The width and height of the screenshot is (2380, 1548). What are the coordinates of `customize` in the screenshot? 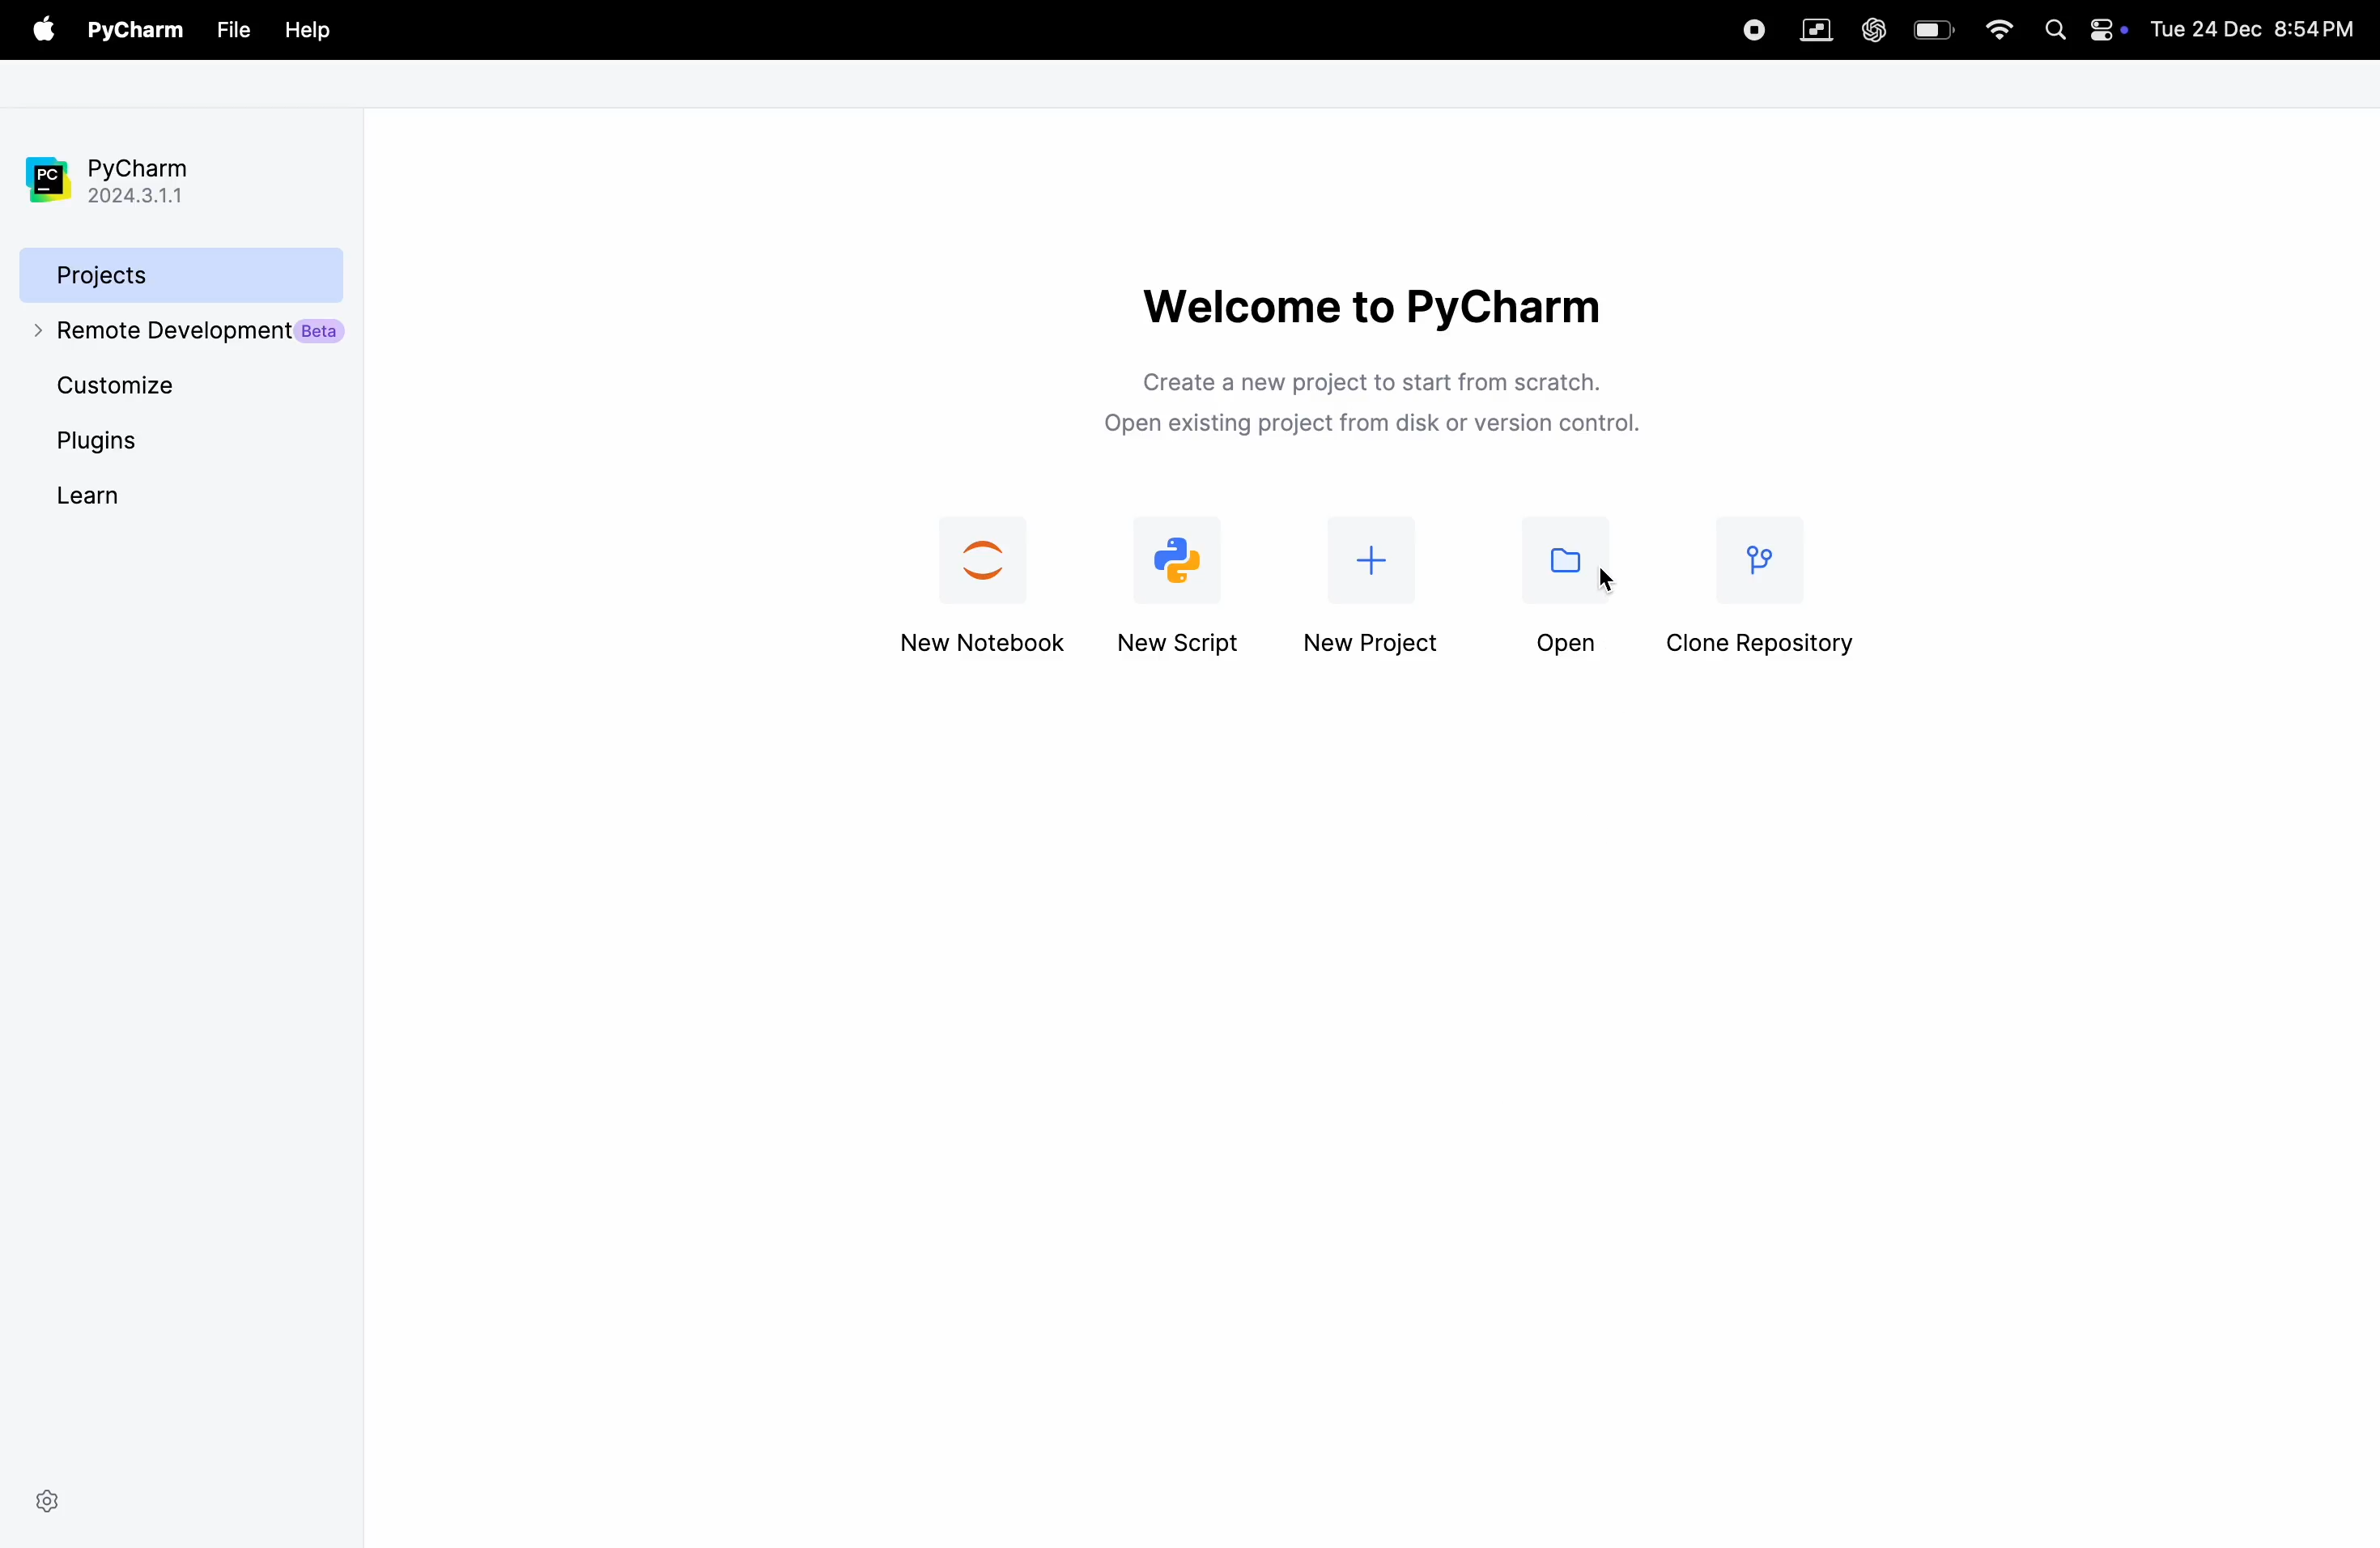 It's located at (182, 388).